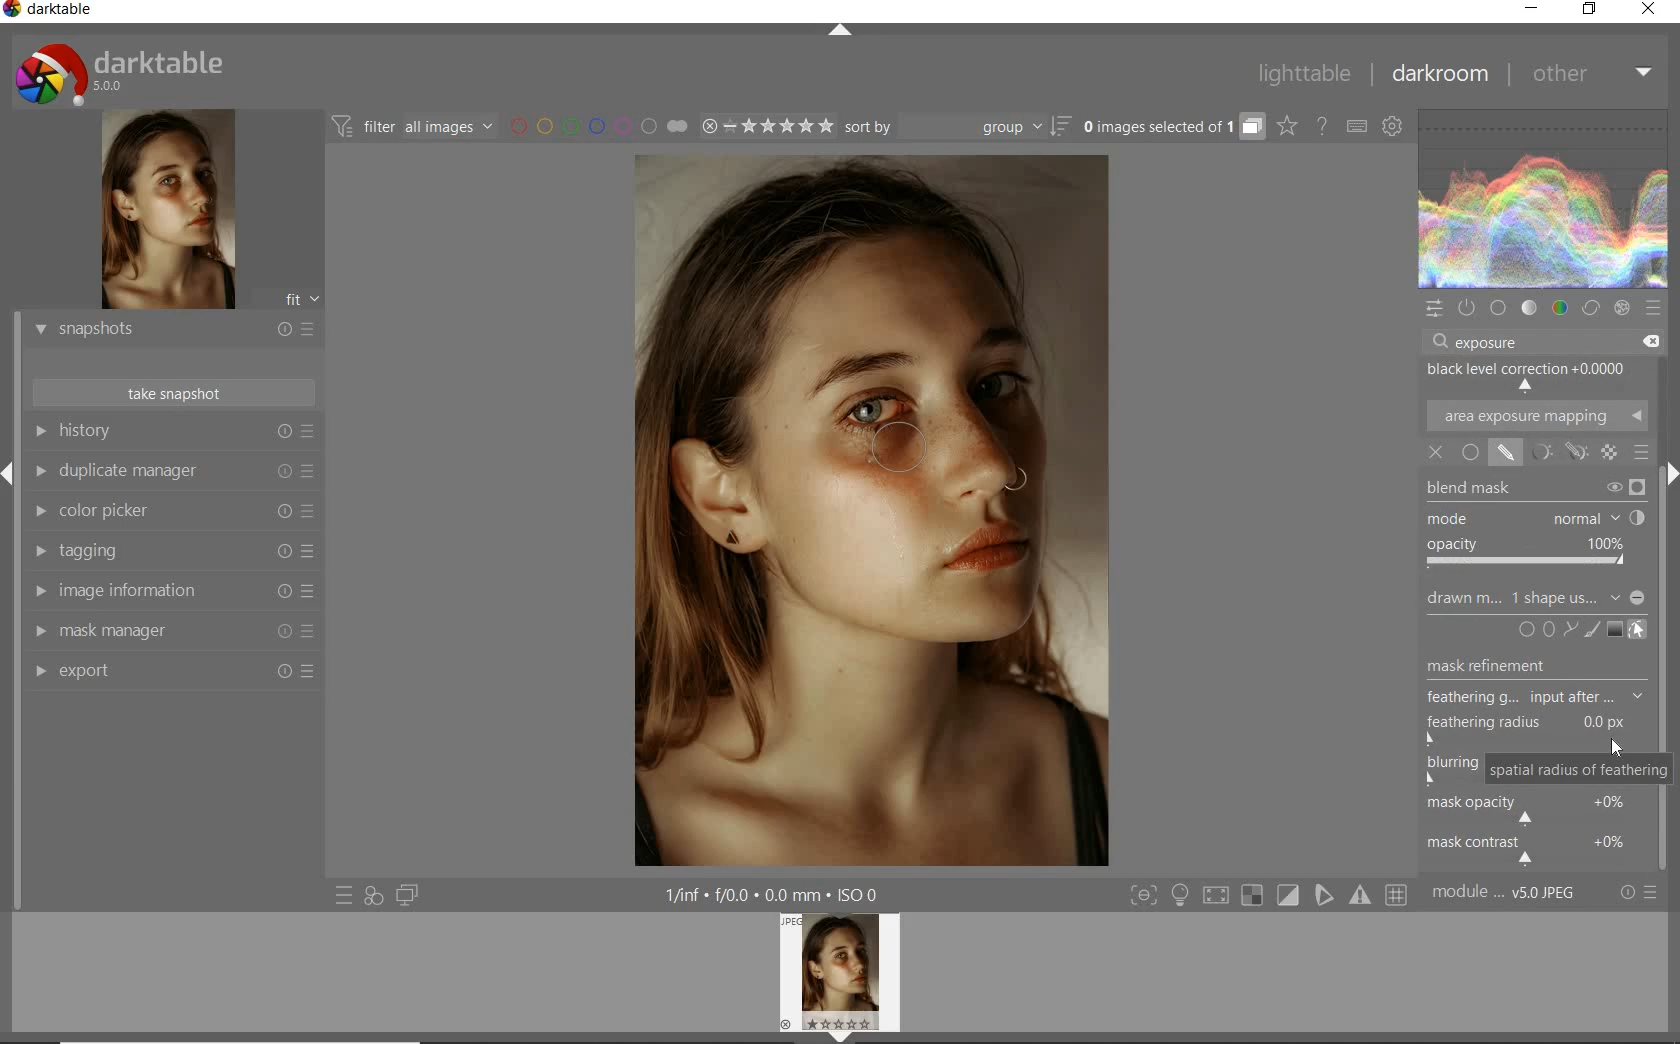 This screenshot has width=1680, height=1044. Describe the element at coordinates (172, 549) in the screenshot. I see `tagging` at that location.